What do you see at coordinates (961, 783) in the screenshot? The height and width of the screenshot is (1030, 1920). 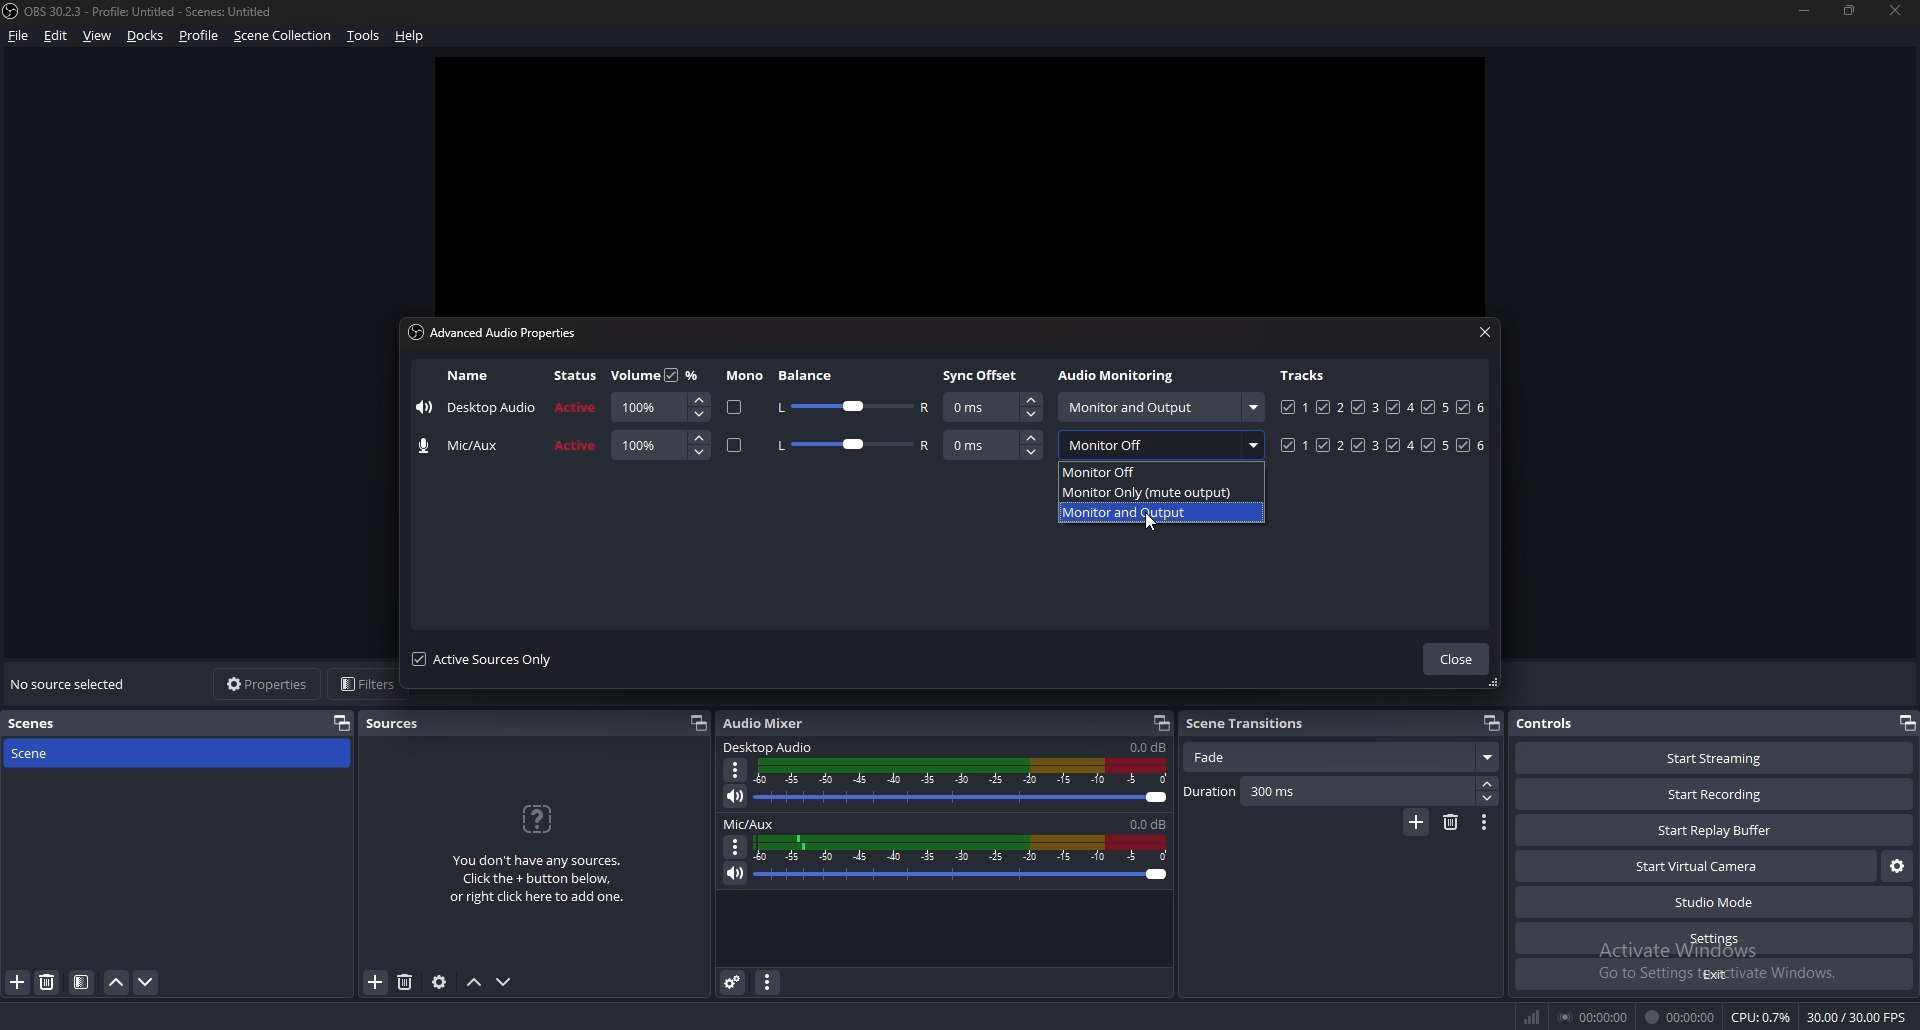 I see `volume adjust` at bounding box center [961, 783].